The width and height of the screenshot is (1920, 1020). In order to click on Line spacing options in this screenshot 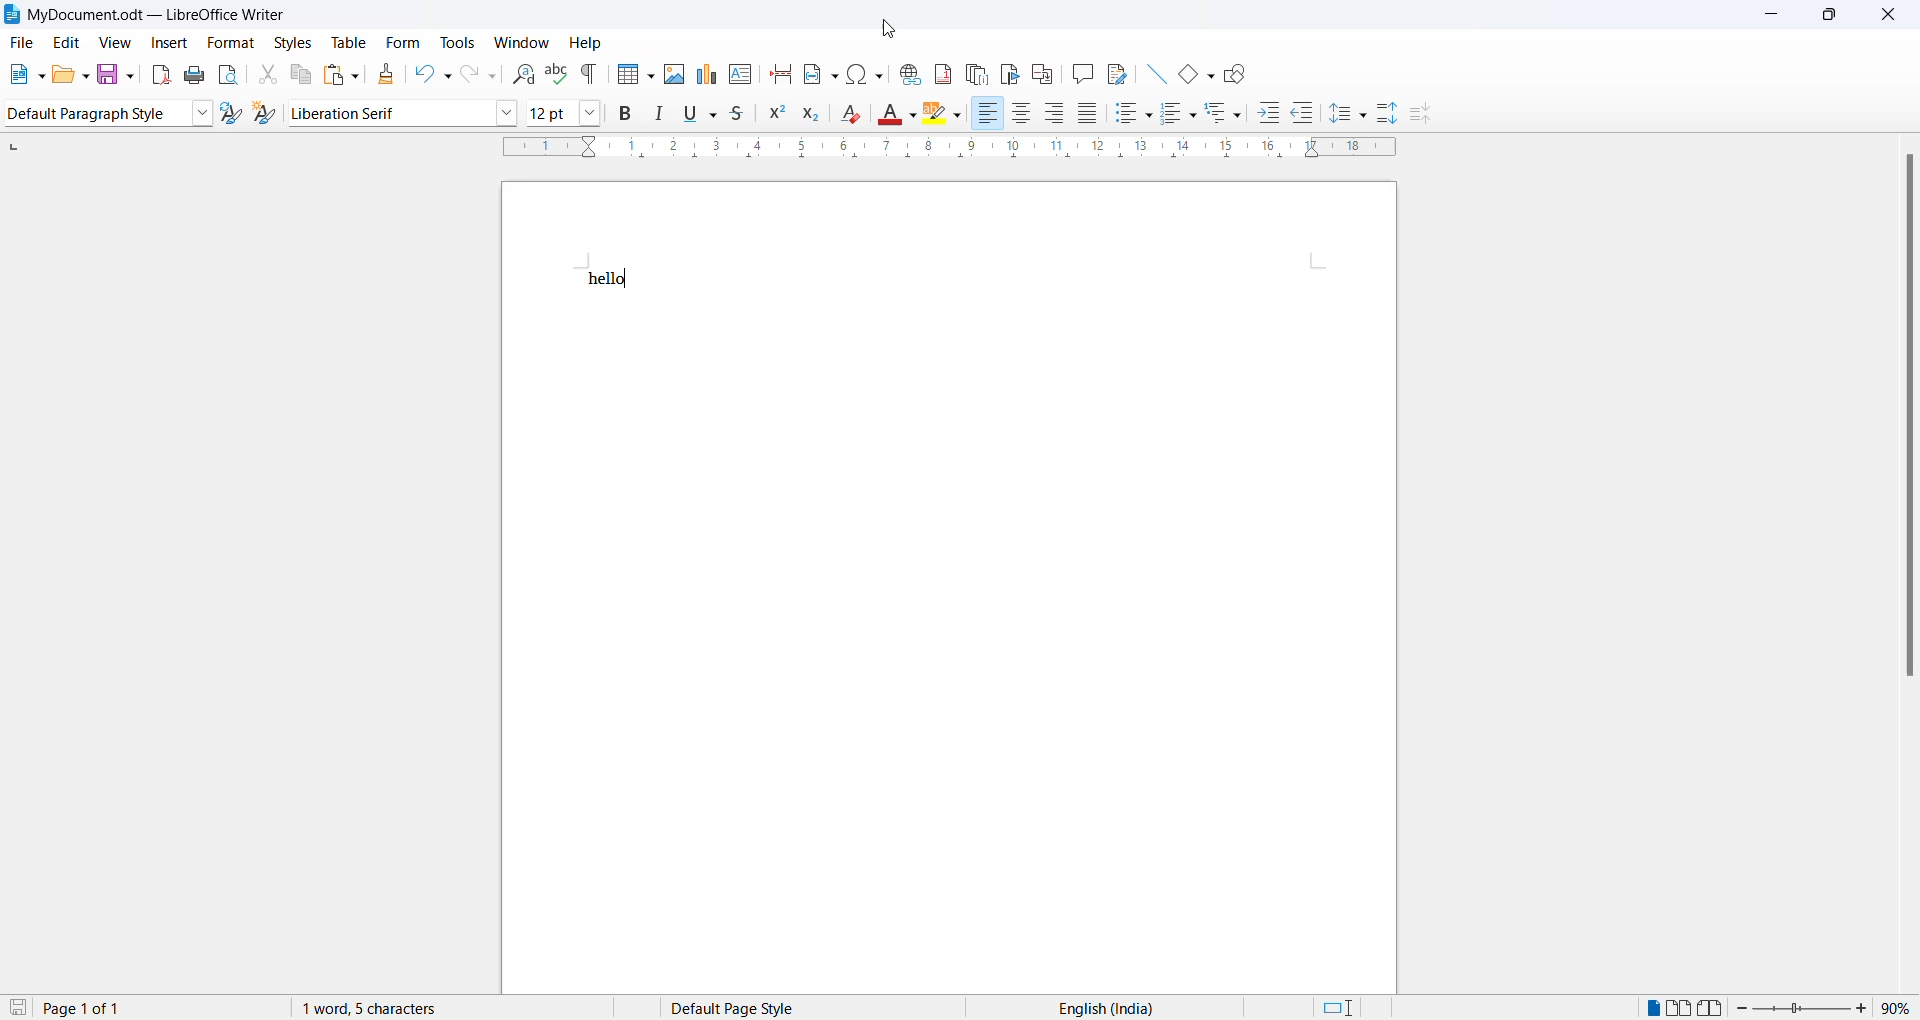, I will do `click(1348, 115)`.